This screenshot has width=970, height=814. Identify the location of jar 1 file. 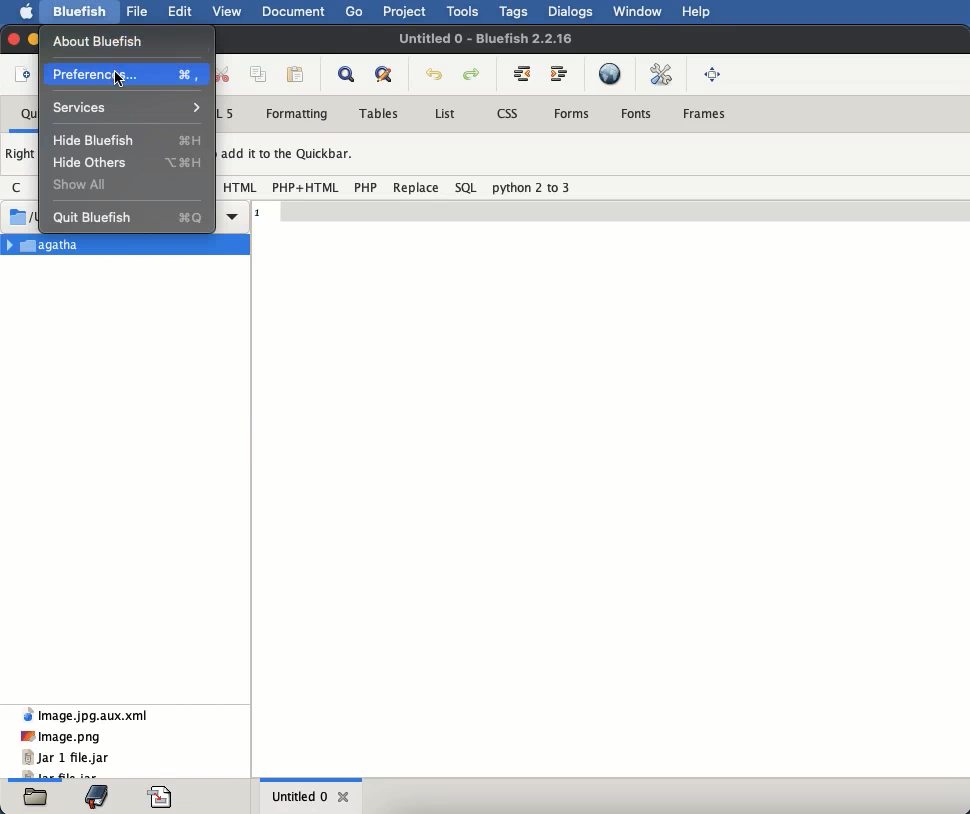
(65, 758).